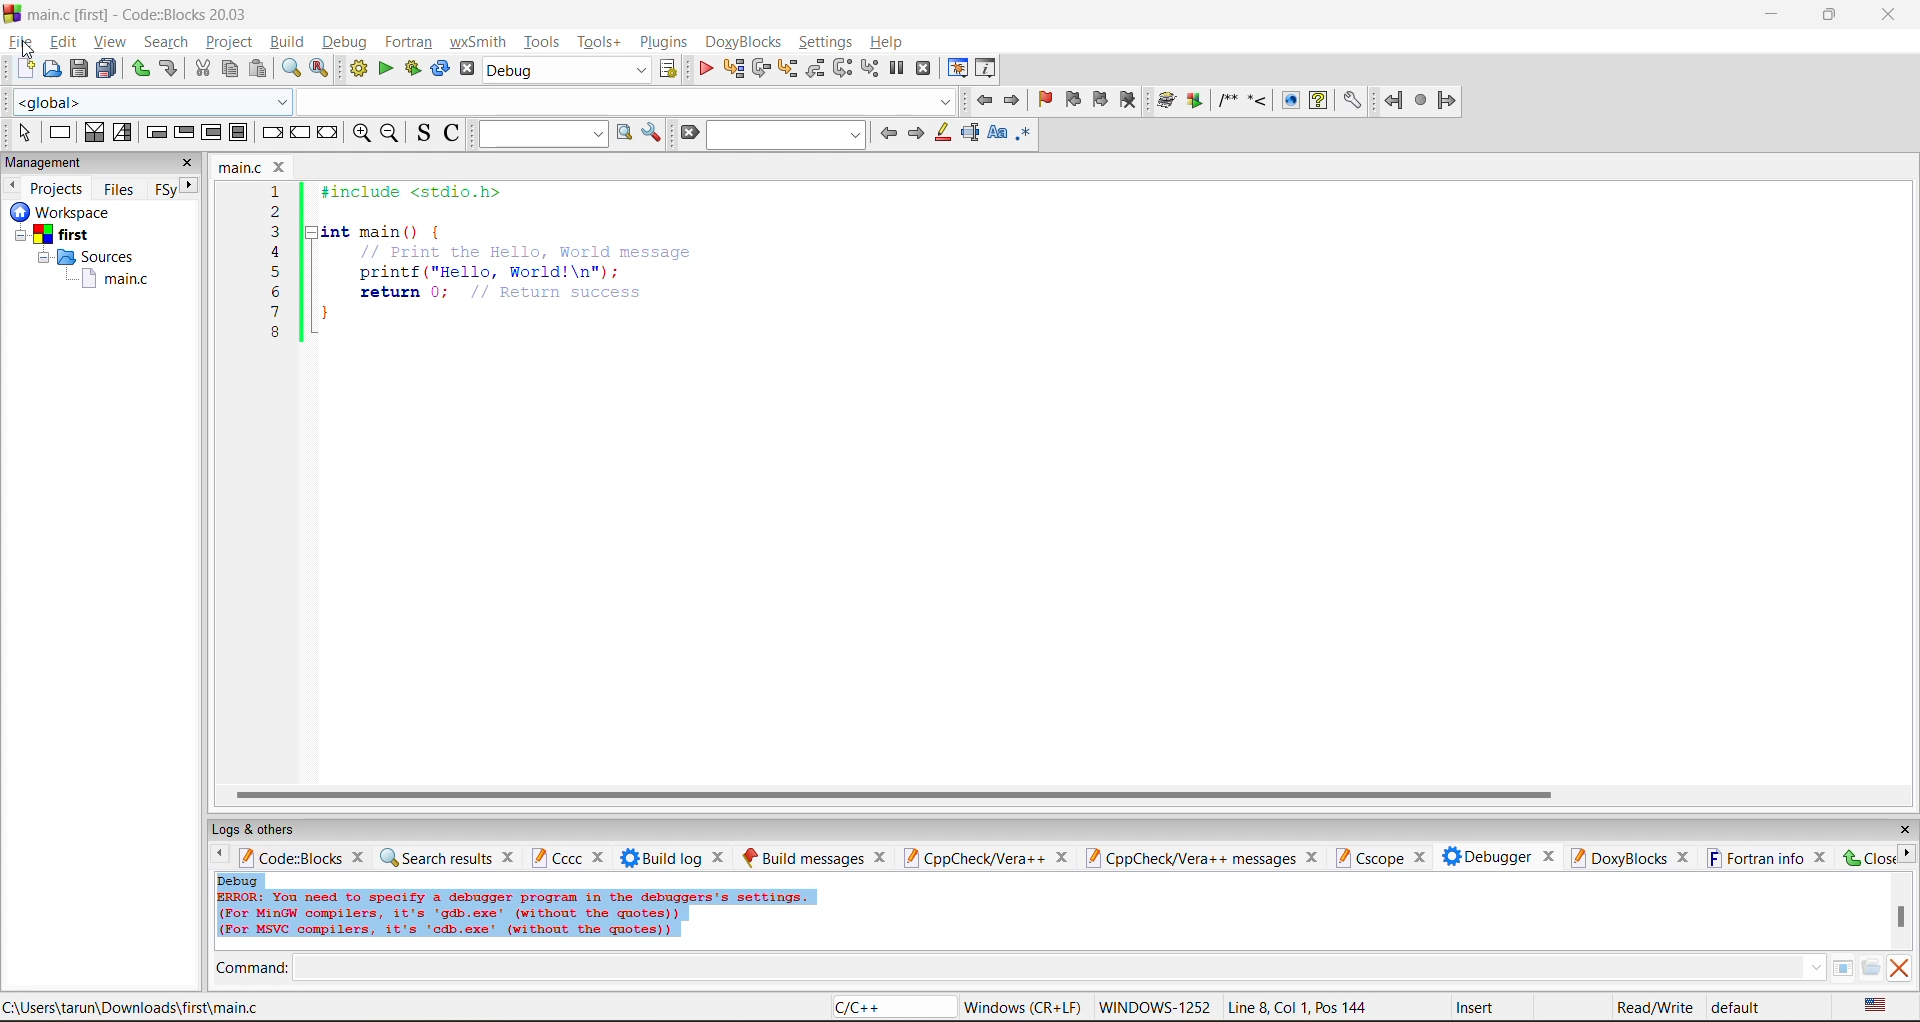 The width and height of the screenshot is (1920, 1022). Describe the element at coordinates (982, 100) in the screenshot. I see `jump back` at that location.